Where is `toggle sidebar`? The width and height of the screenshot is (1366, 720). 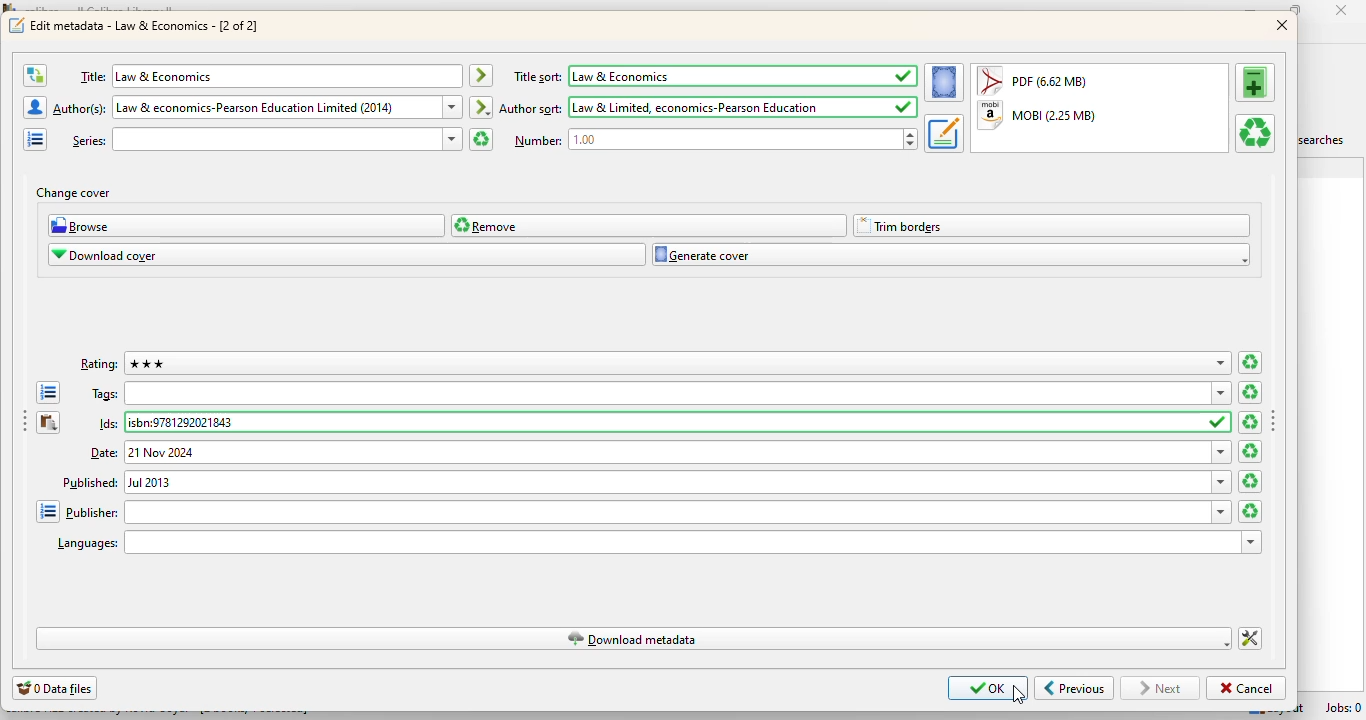
toggle sidebar is located at coordinates (24, 423).